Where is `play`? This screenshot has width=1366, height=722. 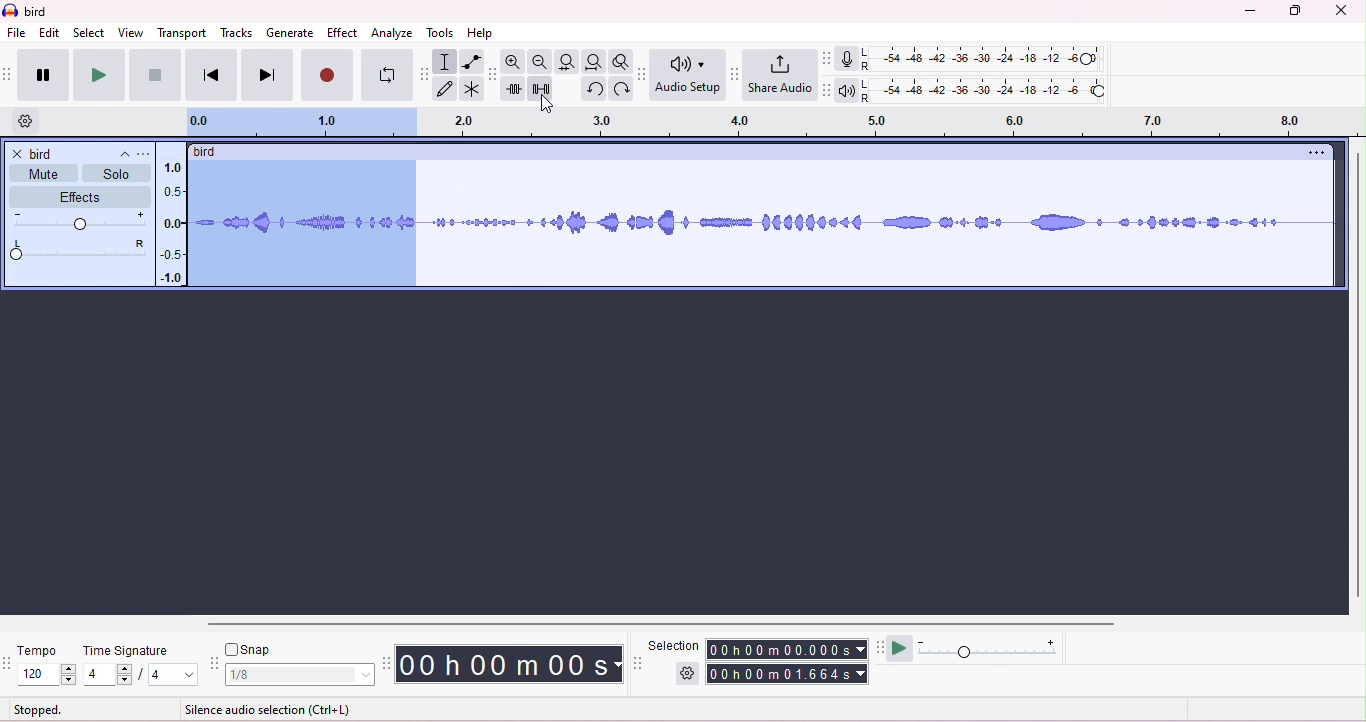
play is located at coordinates (99, 76).